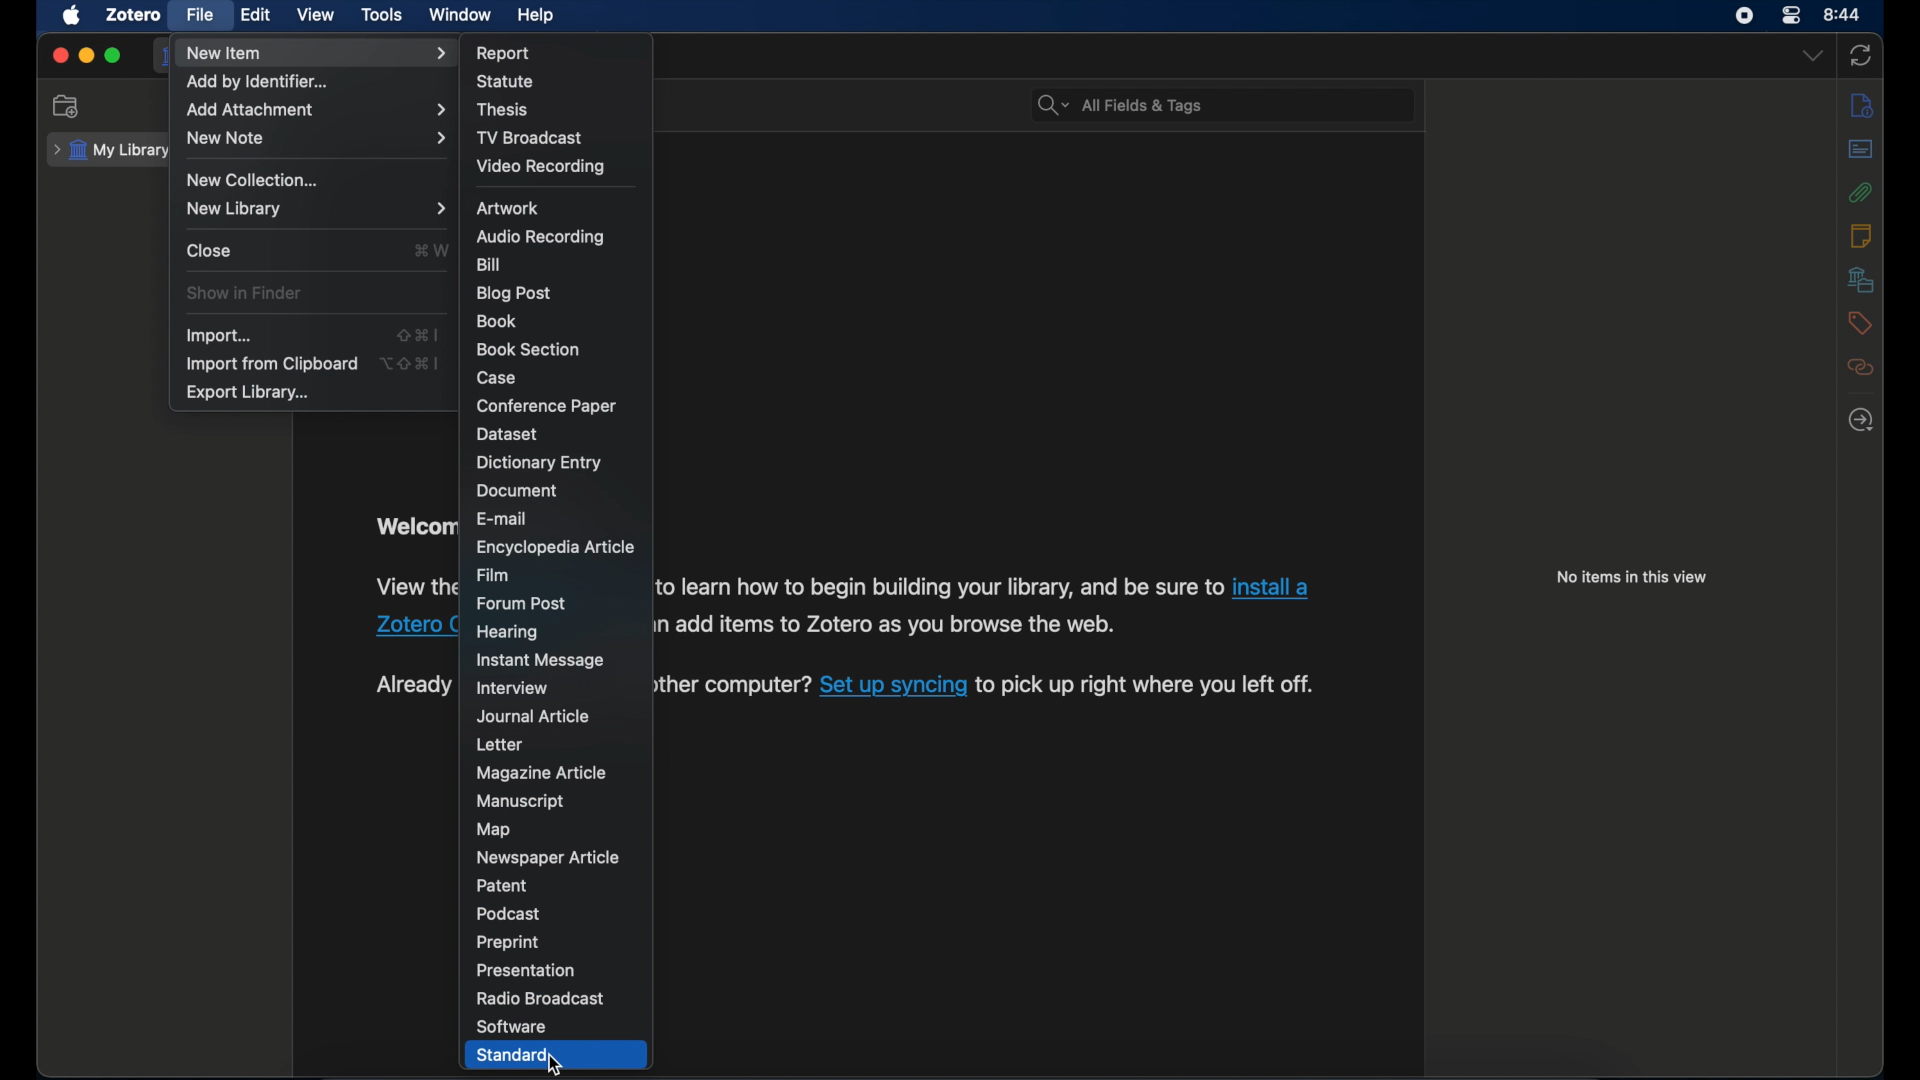 The width and height of the screenshot is (1920, 1080). What do you see at coordinates (416, 589) in the screenshot?
I see `software information` at bounding box center [416, 589].